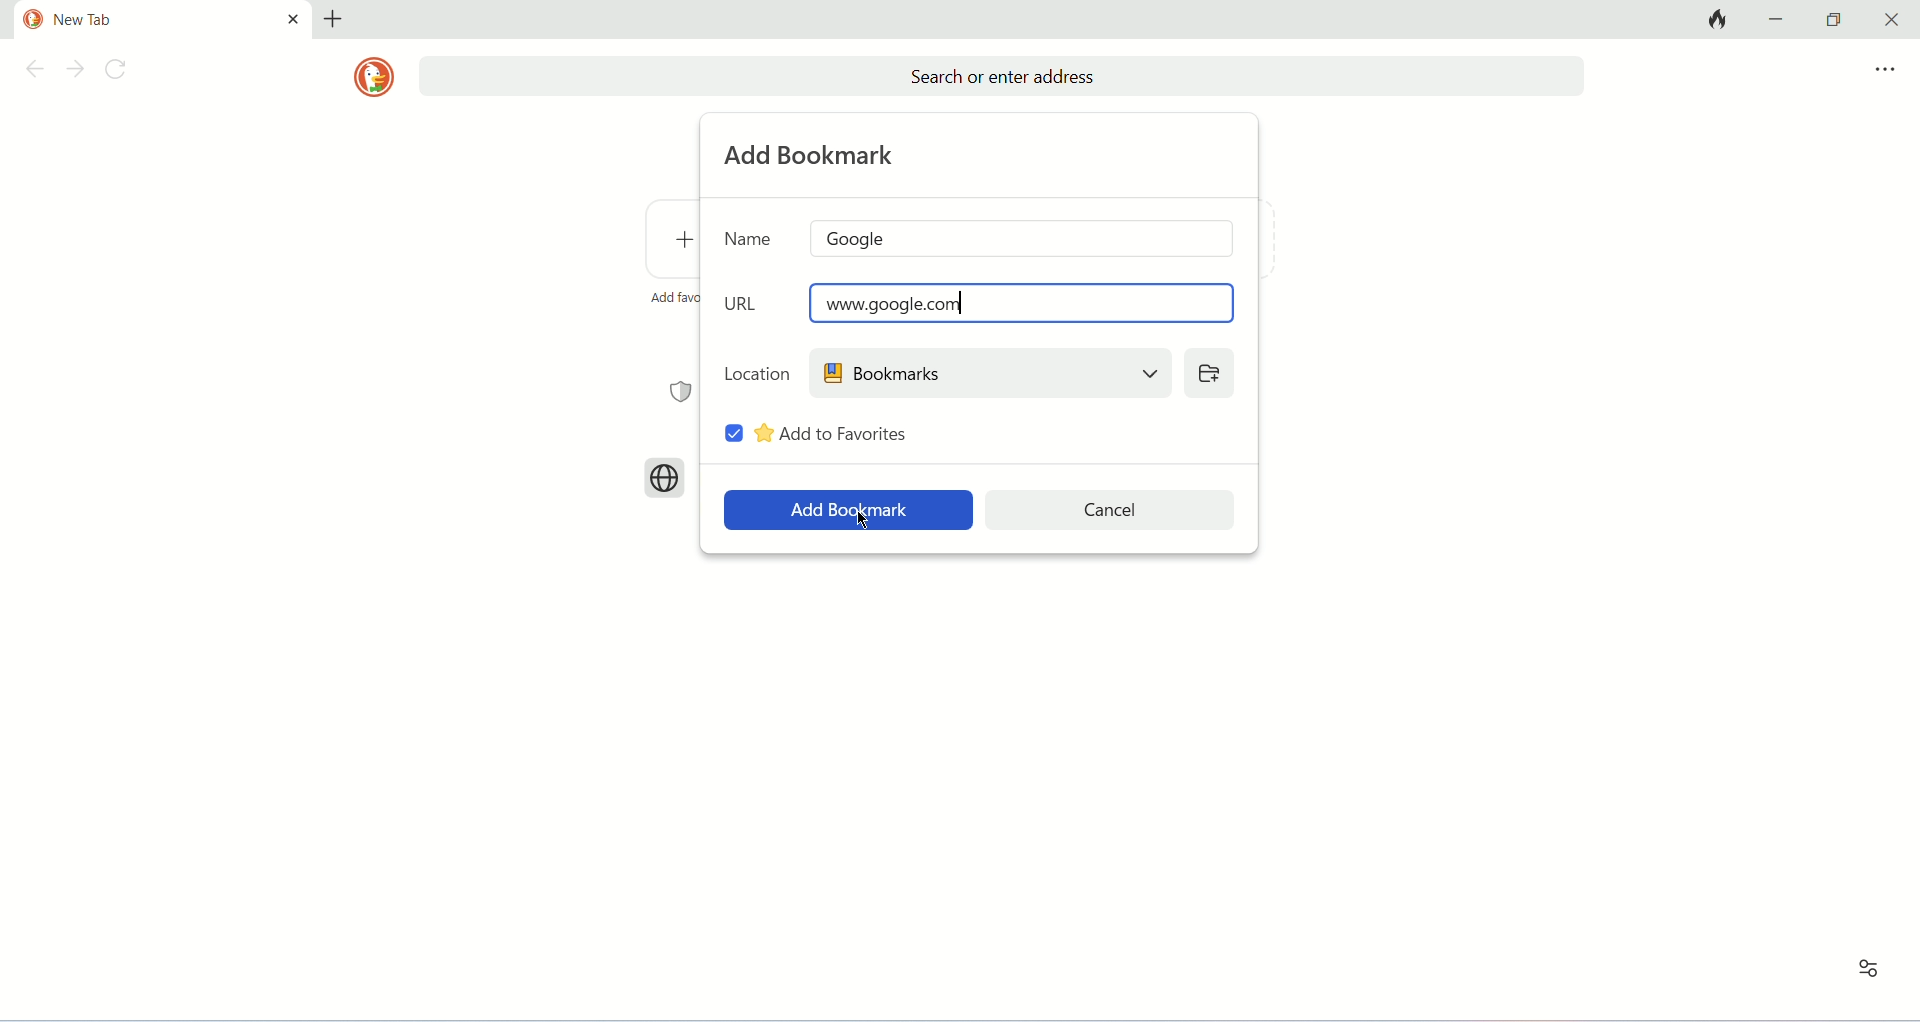  Describe the element at coordinates (1001, 77) in the screenshot. I see `search or enter address` at that location.